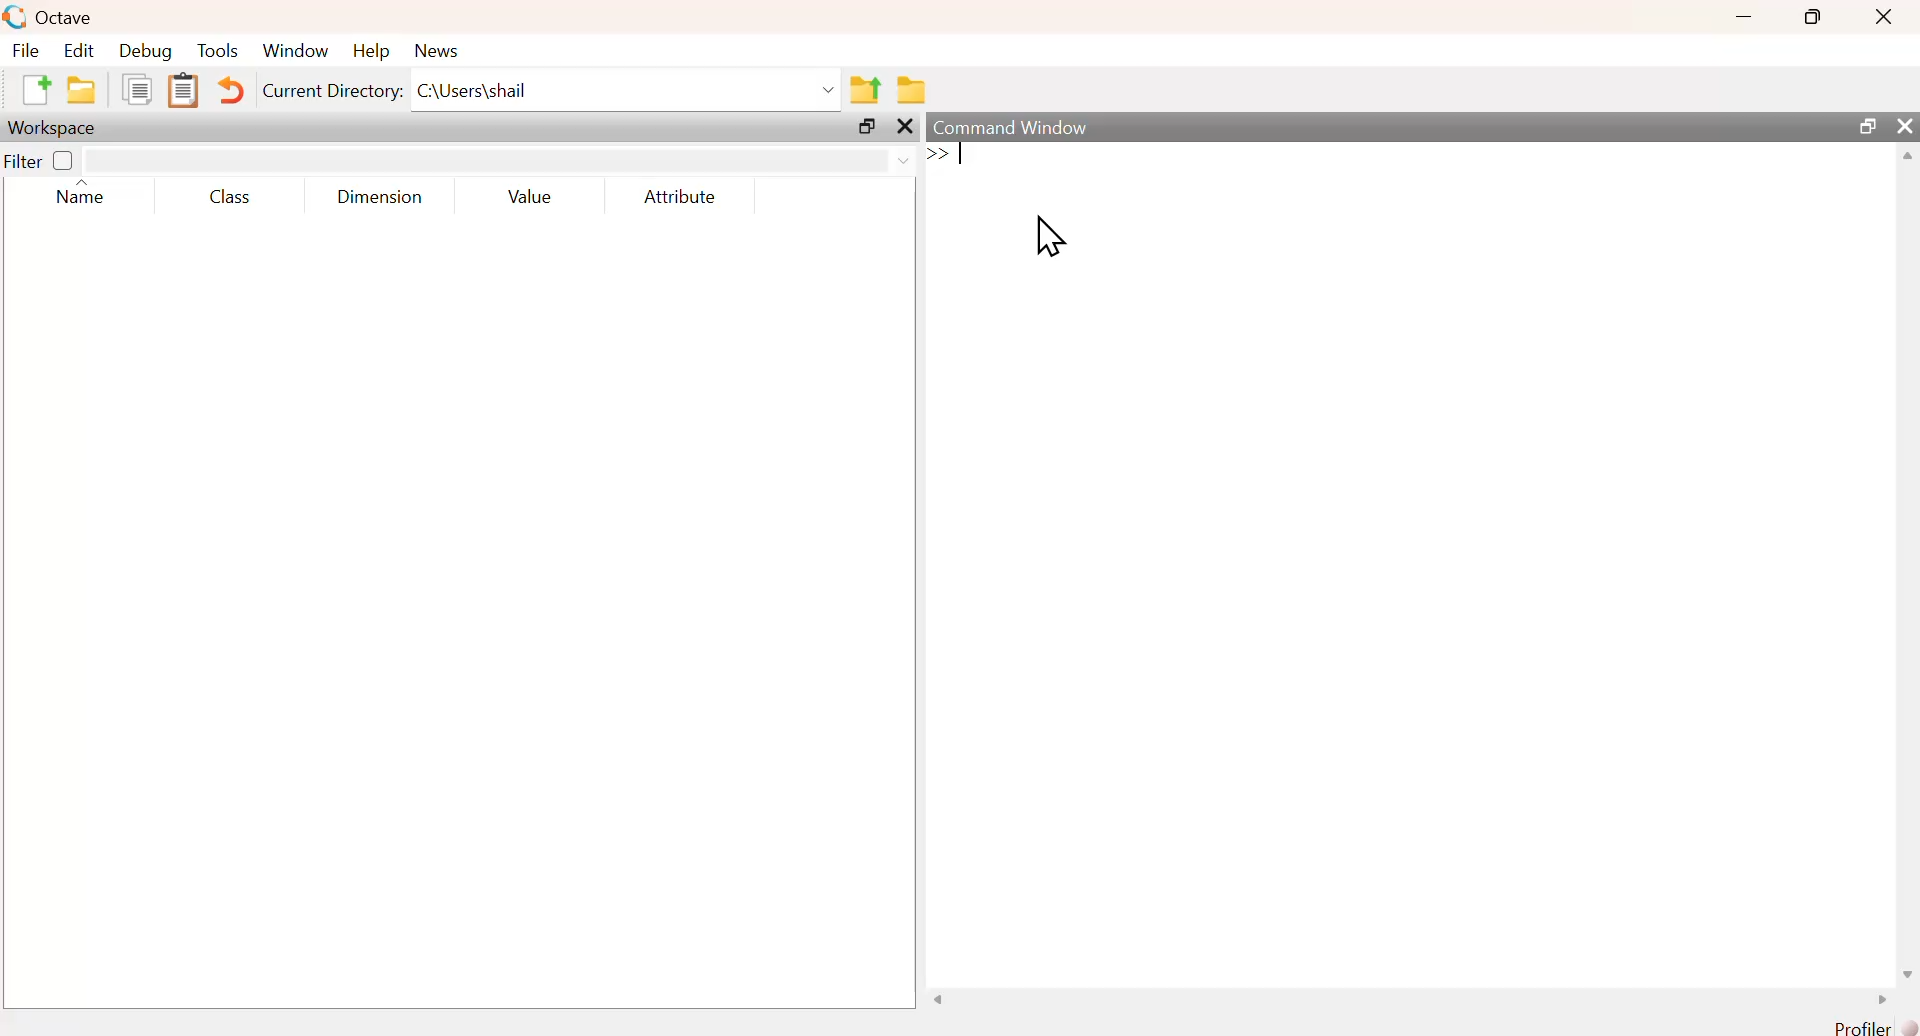 The image size is (1920, 1036). What do you see at coordinates (25, 49) in the screenshot?
I see `File` at bounding box center [25, 49].